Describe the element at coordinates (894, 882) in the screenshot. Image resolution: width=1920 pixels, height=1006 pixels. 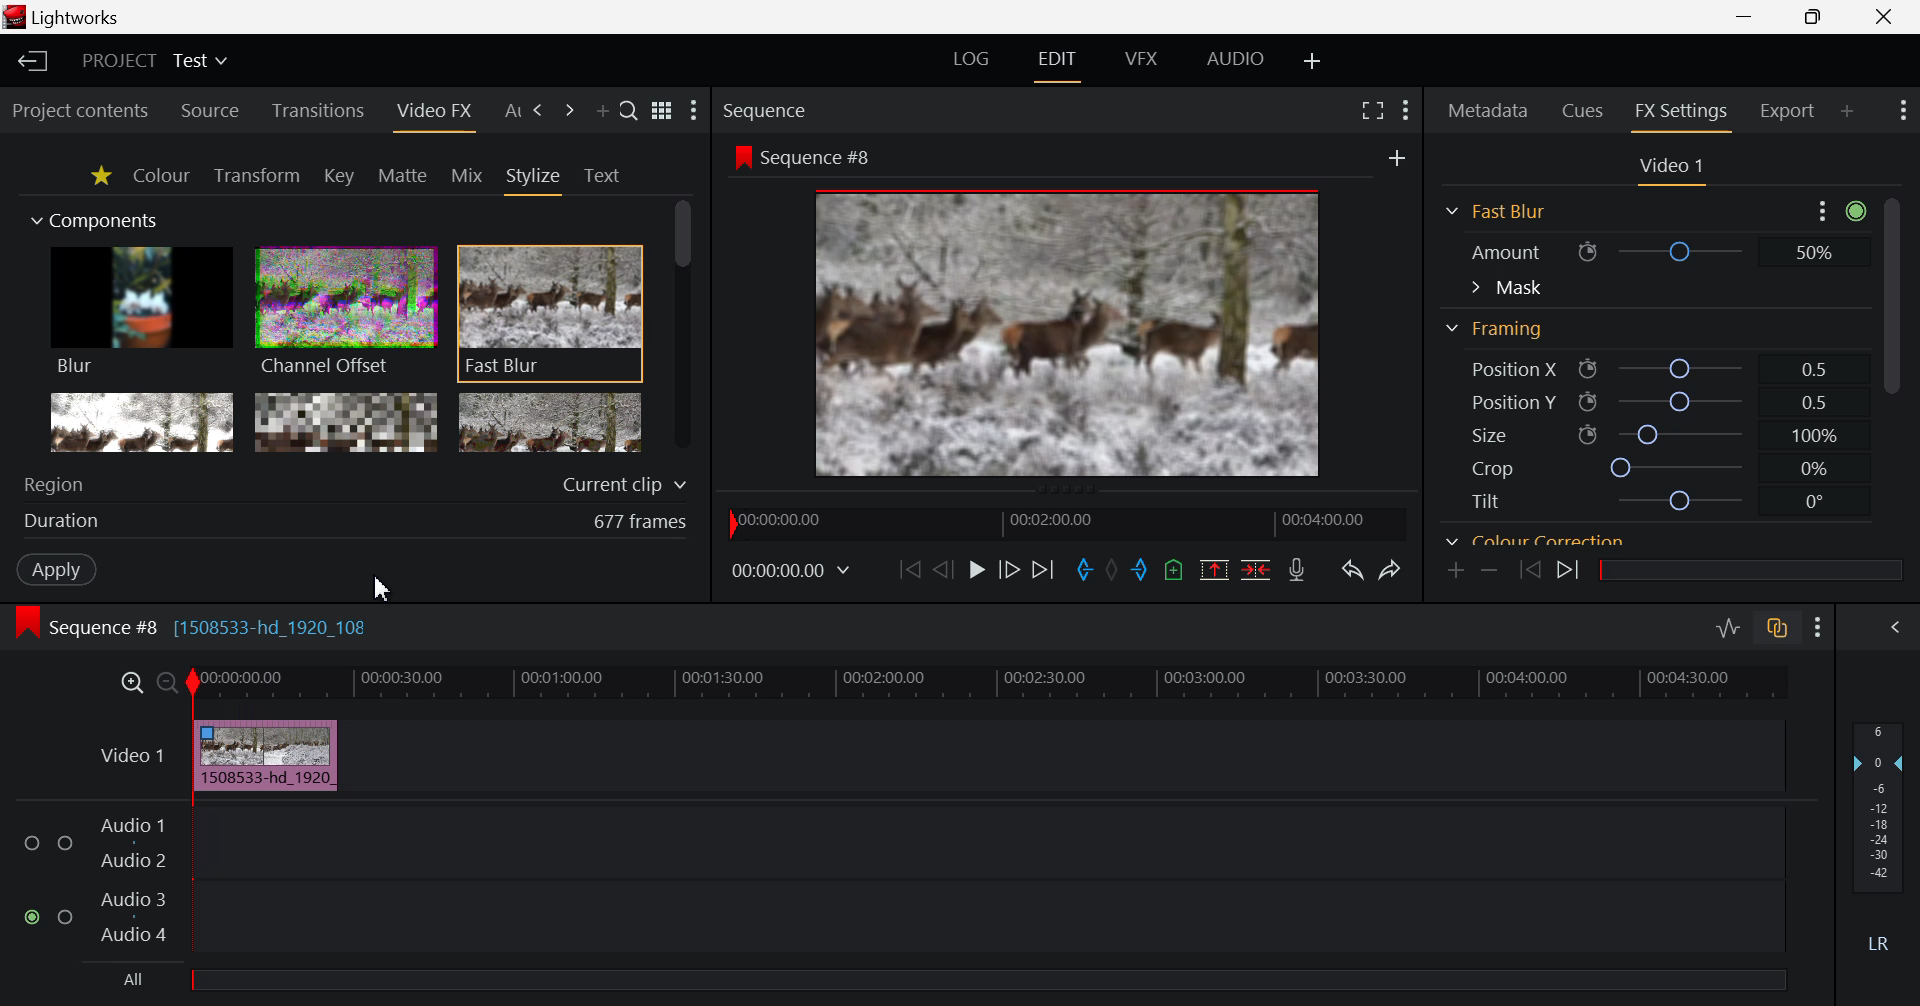
I see `Audio Input Fields` at that location.